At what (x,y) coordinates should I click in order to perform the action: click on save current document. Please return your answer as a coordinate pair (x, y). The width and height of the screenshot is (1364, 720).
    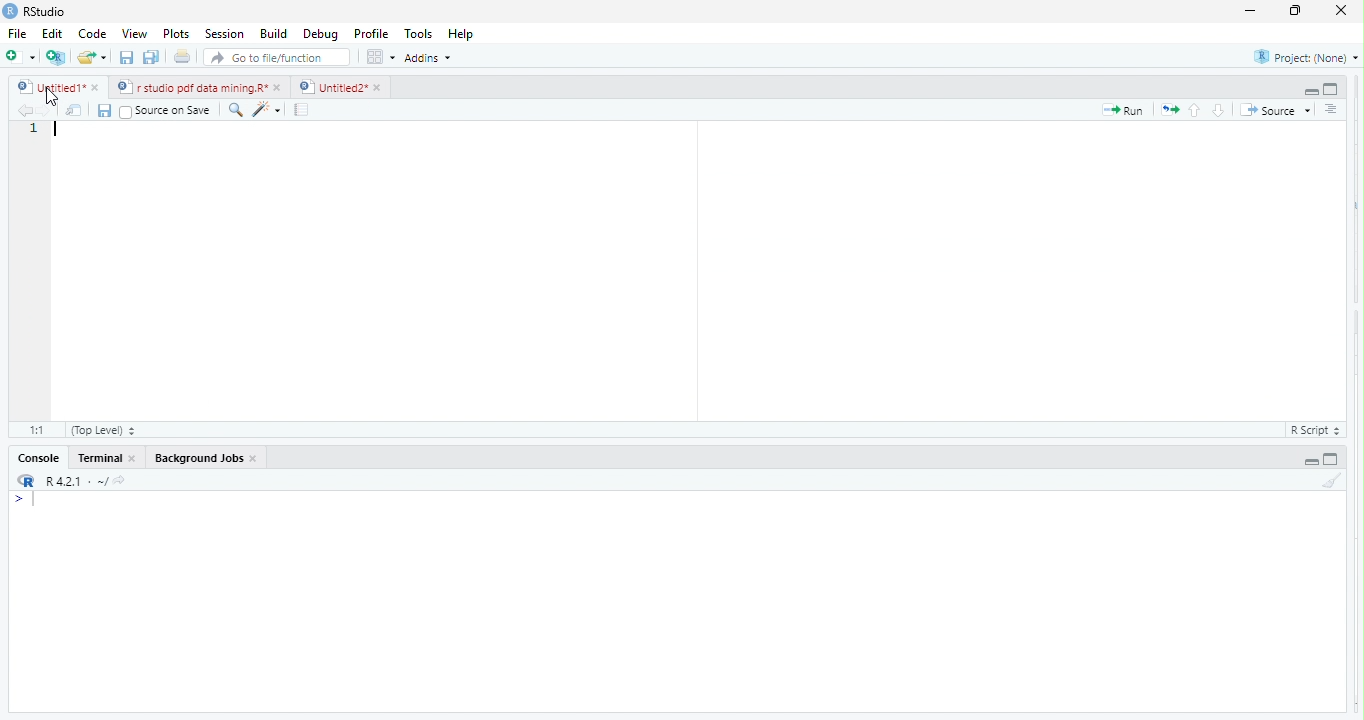
    Looking at the image, I should click on (104, 112).